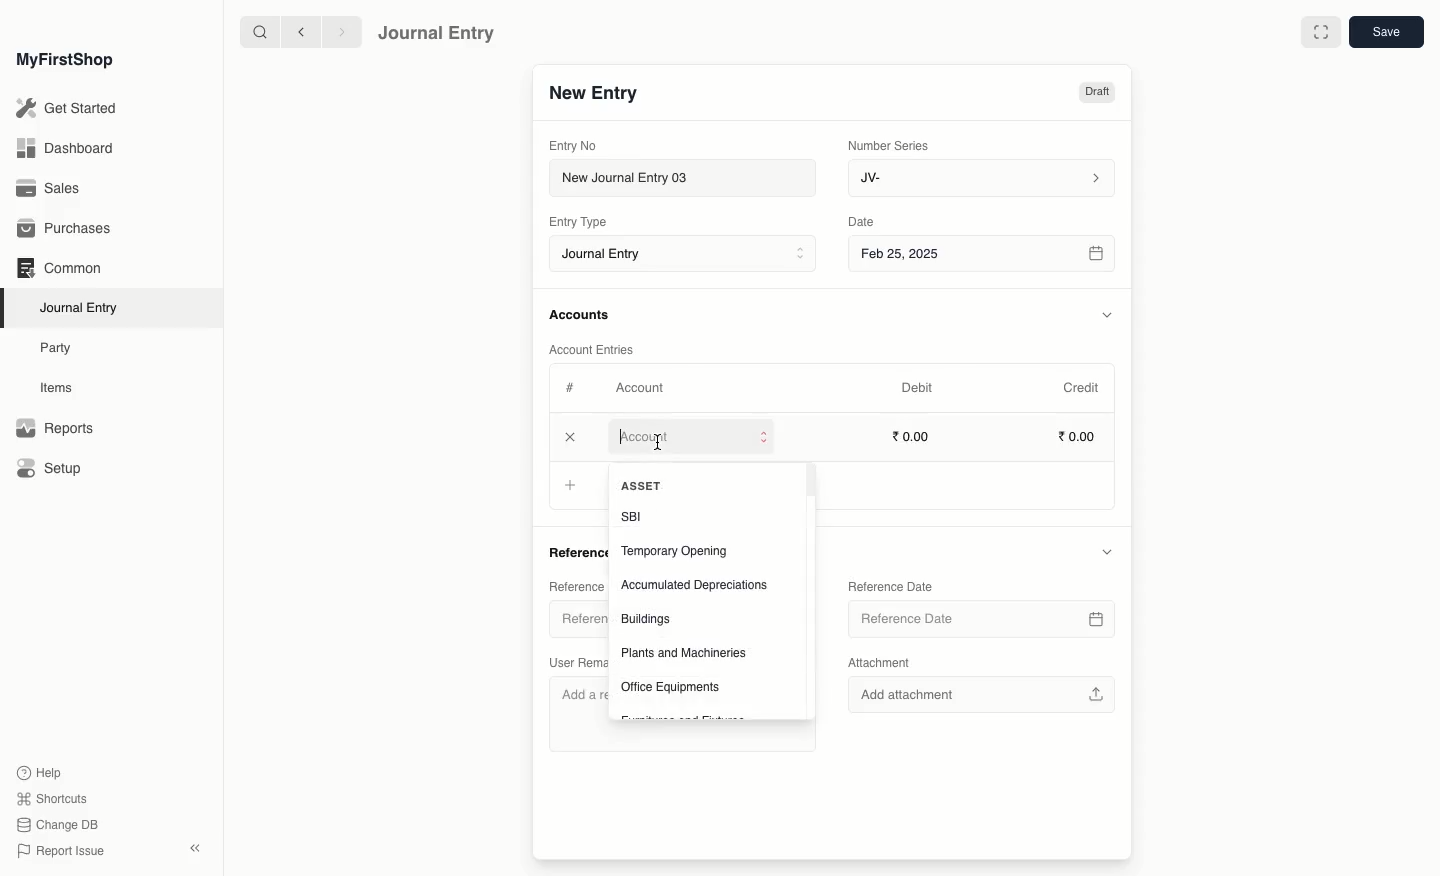 This screenshot has height=876, width=1440. Describe the element at coordinates (64, 147) in the screenshot. I see `Dashboard` at that location.